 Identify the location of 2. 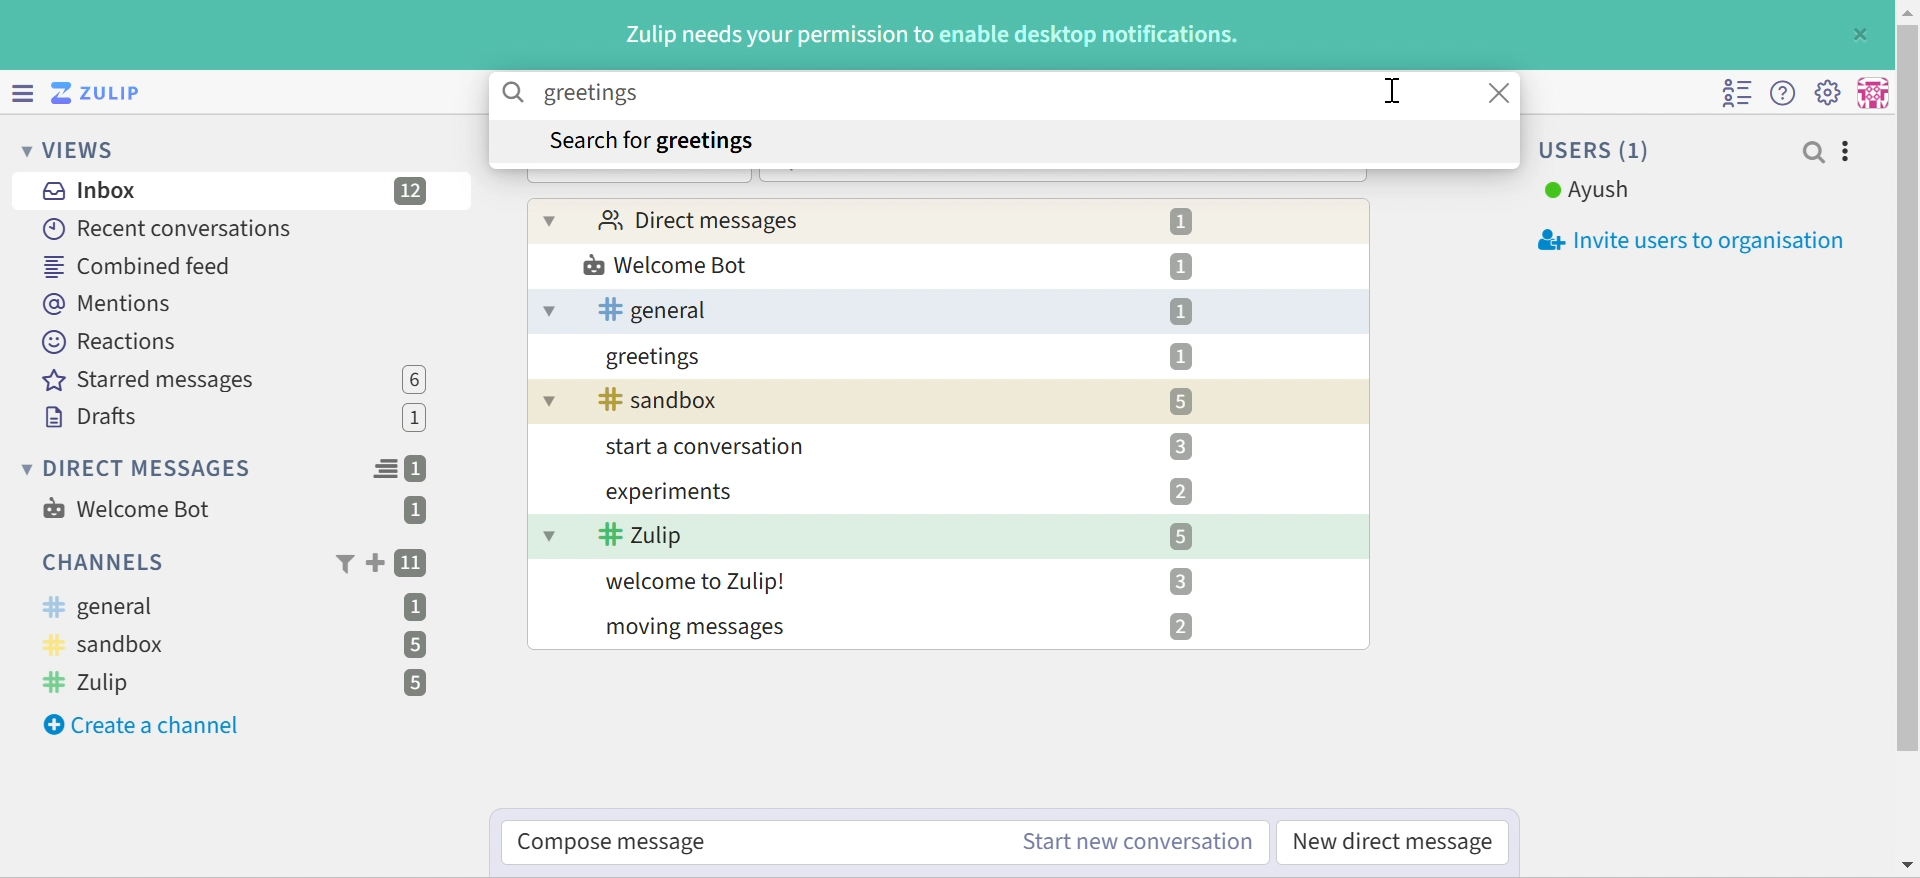
(1180, 492).